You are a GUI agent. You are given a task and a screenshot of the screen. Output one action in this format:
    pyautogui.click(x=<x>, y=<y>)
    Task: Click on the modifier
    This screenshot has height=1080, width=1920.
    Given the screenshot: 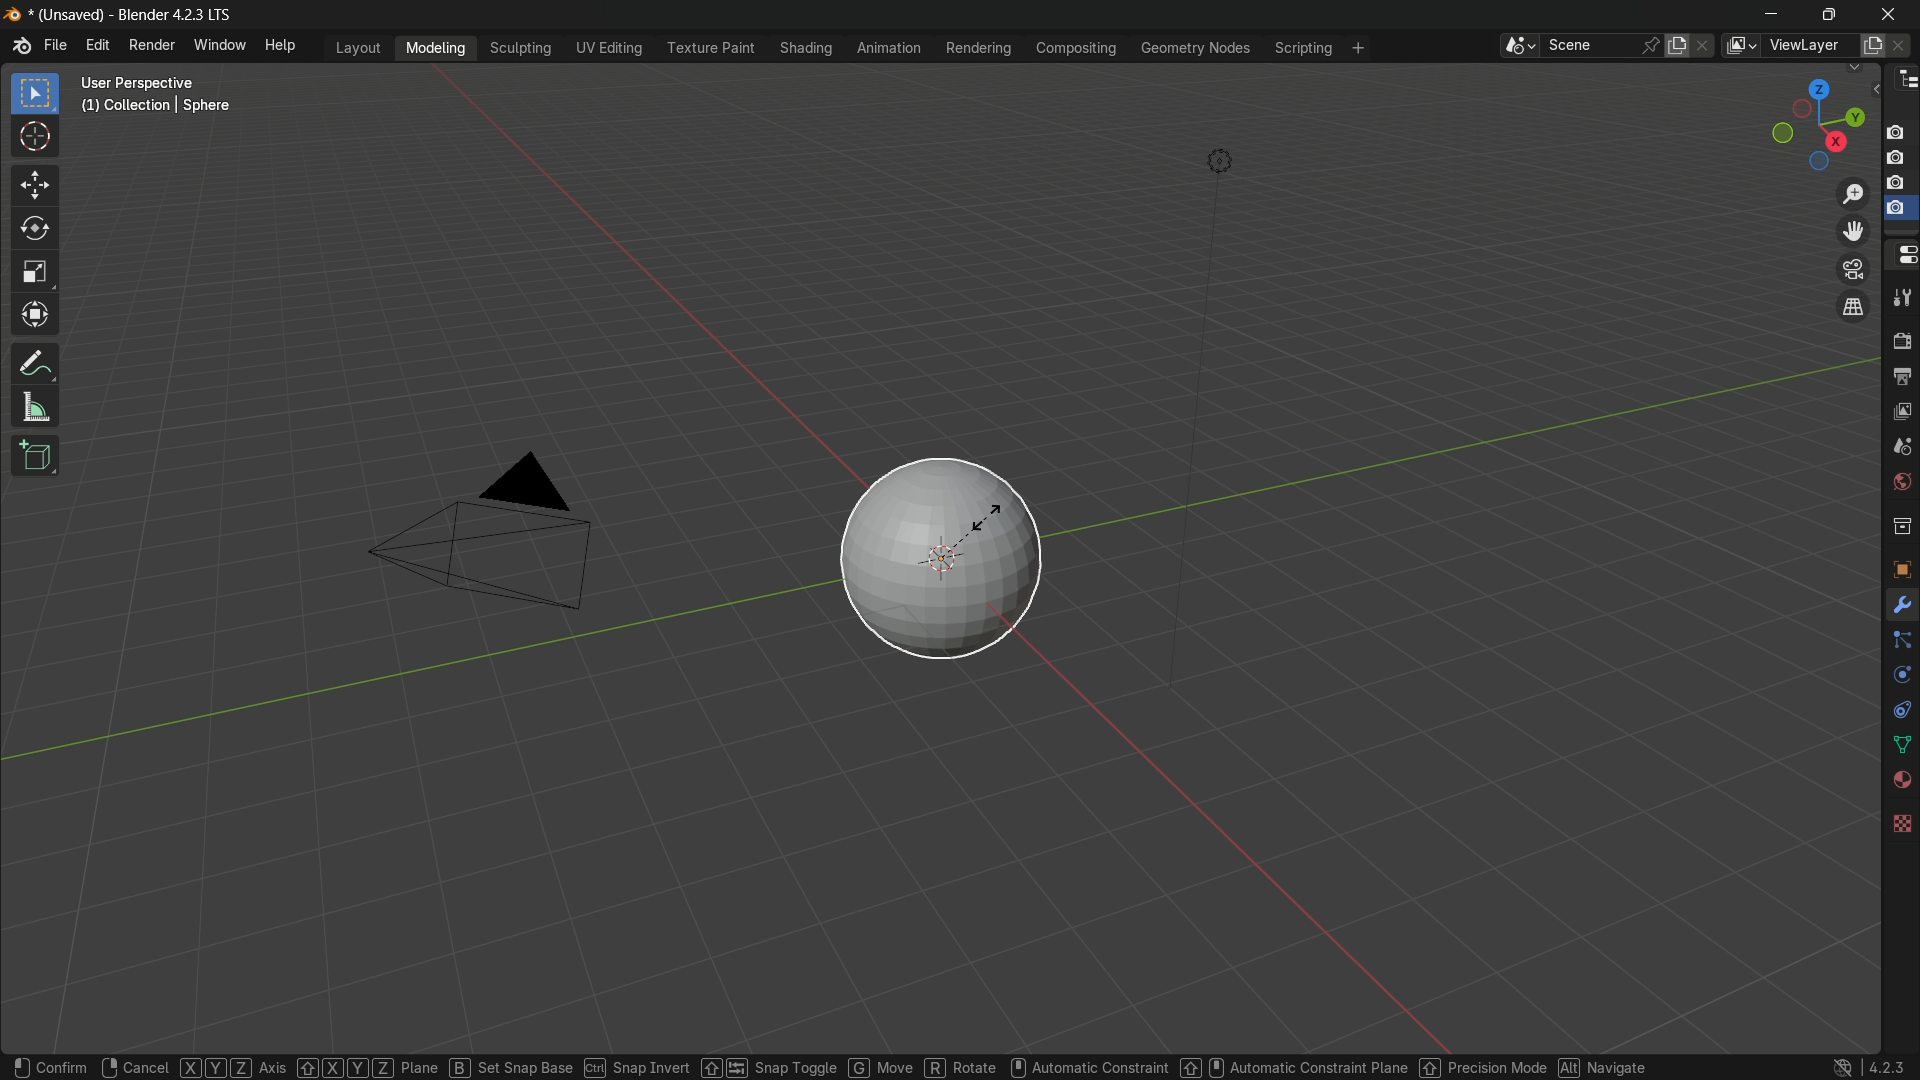 What is the action you would take?
    pyautogui.click(x=1901, y=607)
    